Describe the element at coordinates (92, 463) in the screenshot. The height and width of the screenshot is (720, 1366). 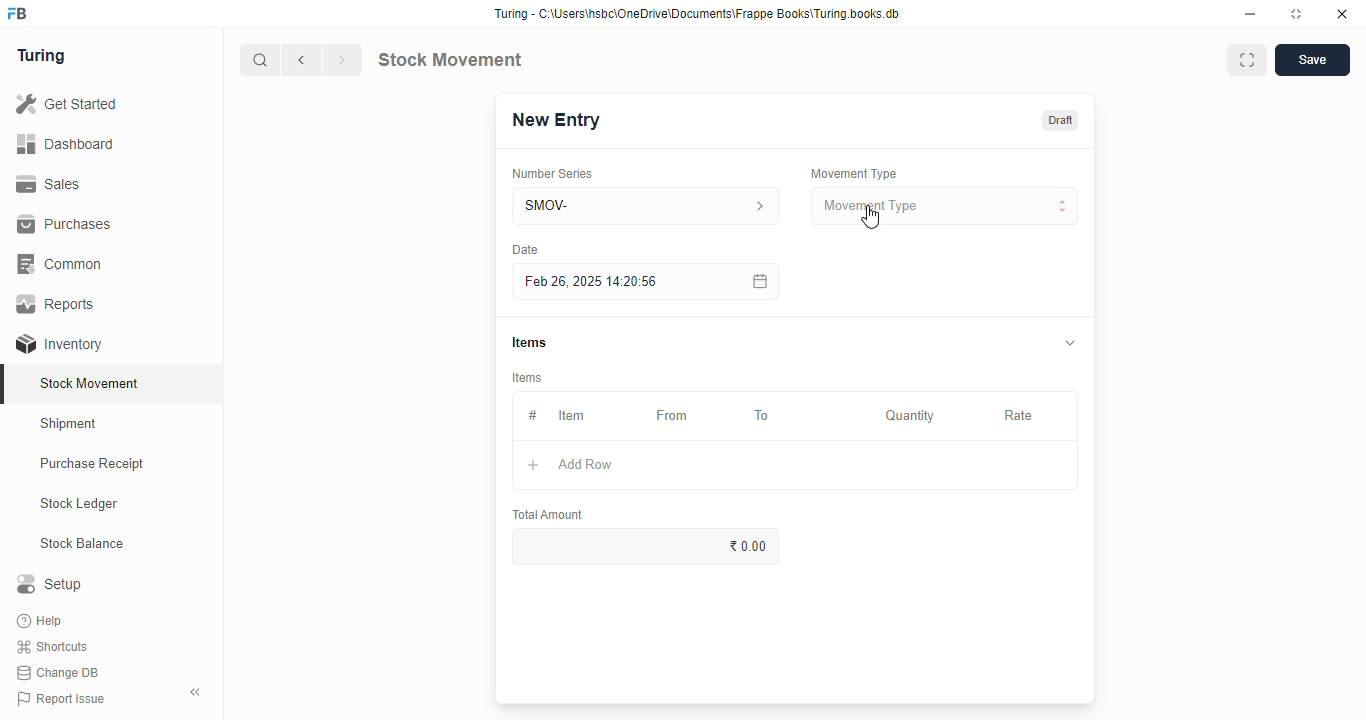
I see `purchase receipt` at that location.